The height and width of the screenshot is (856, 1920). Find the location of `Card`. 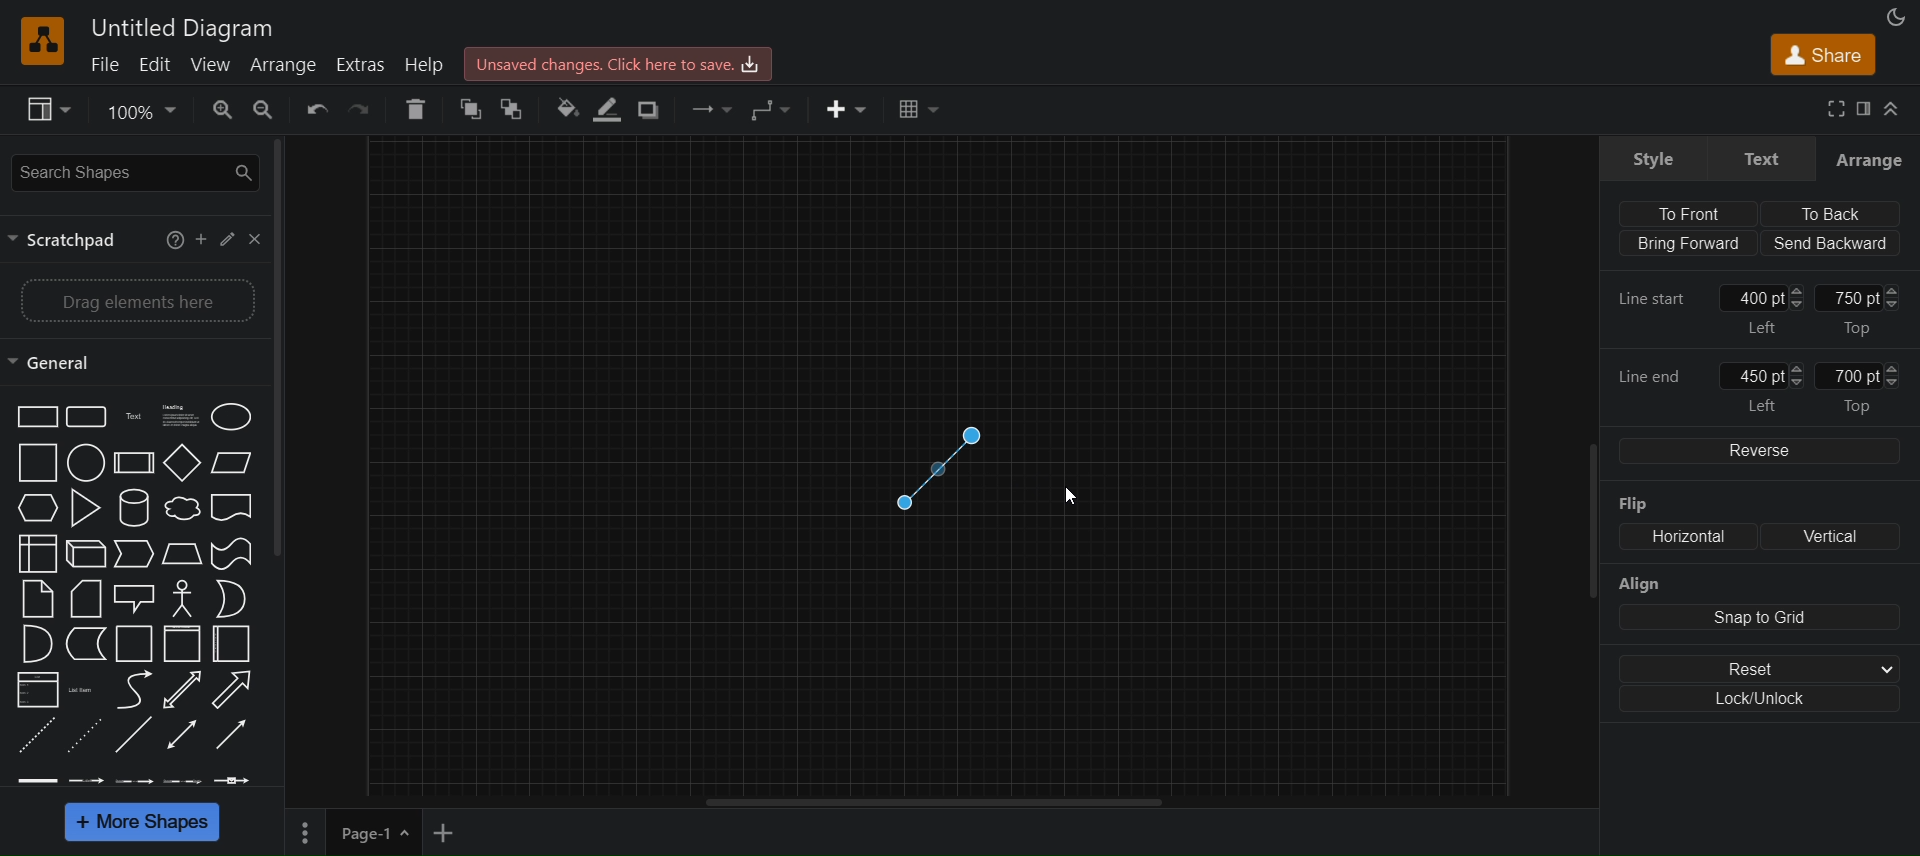

Card is located at coordinates (85, 597).